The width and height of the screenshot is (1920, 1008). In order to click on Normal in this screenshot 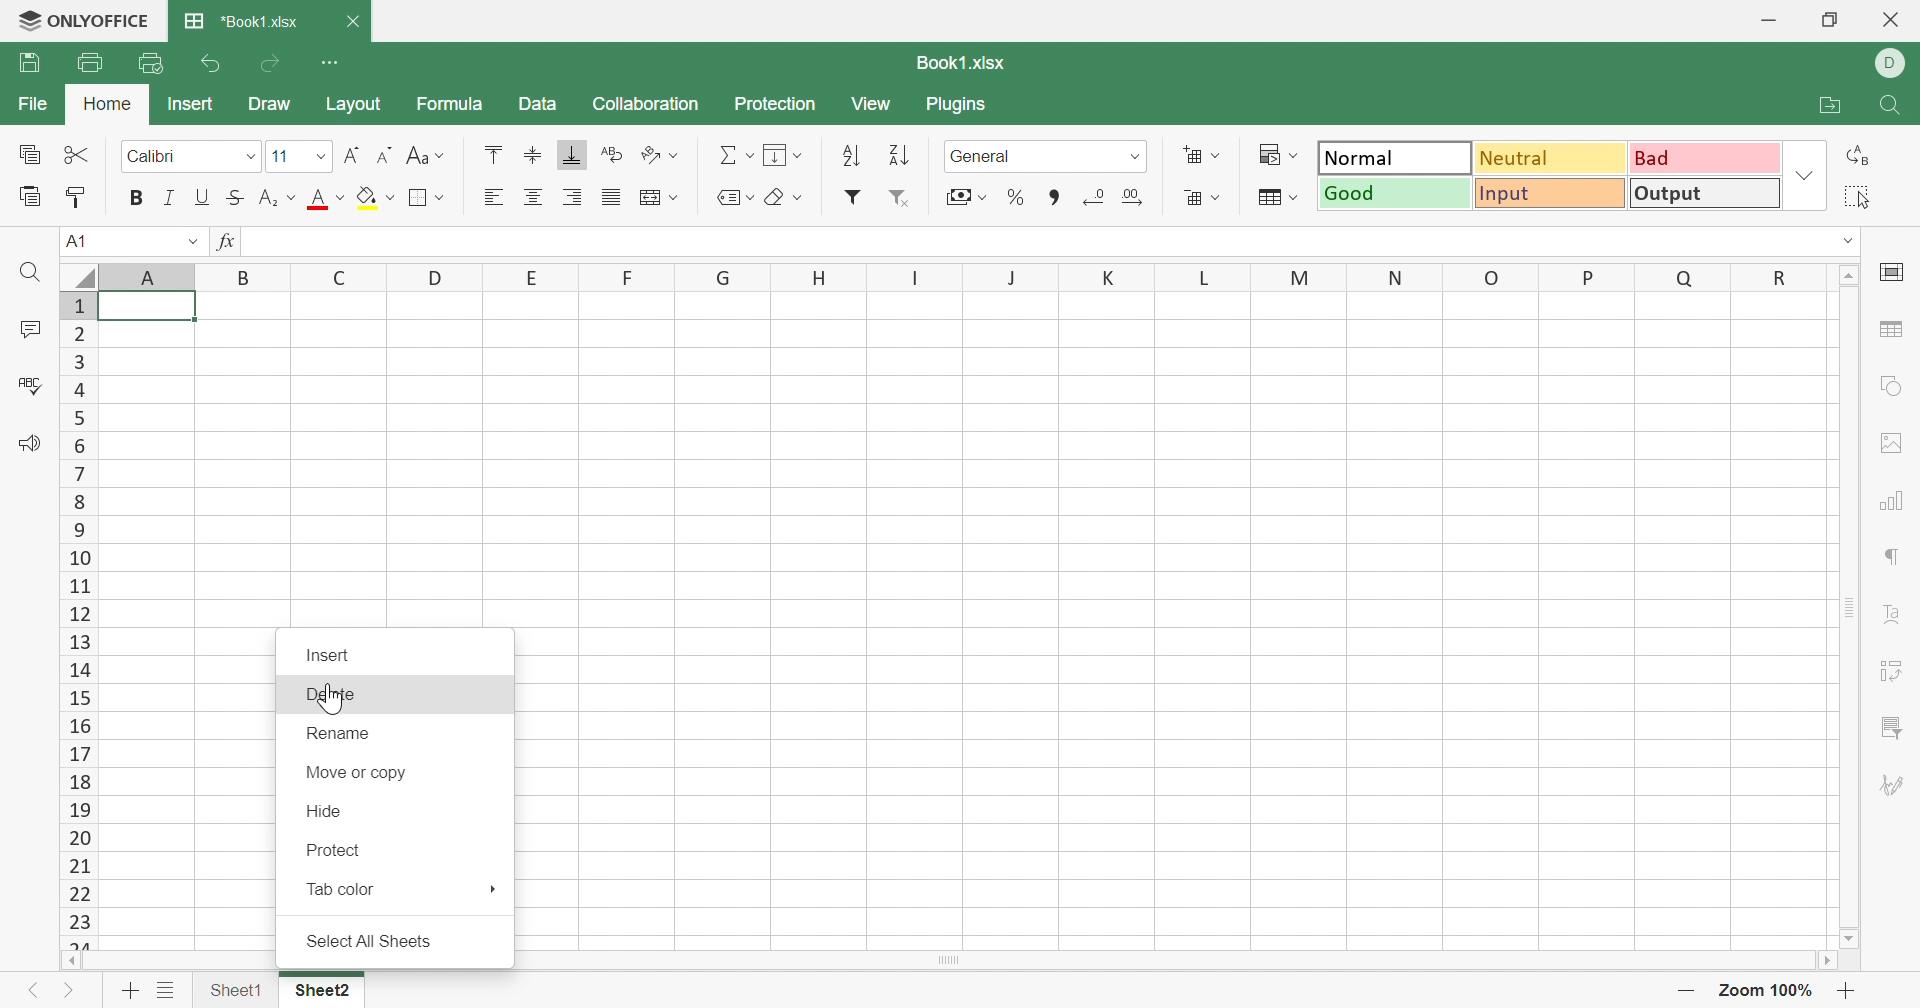, I will do `click(1396, 157)`.